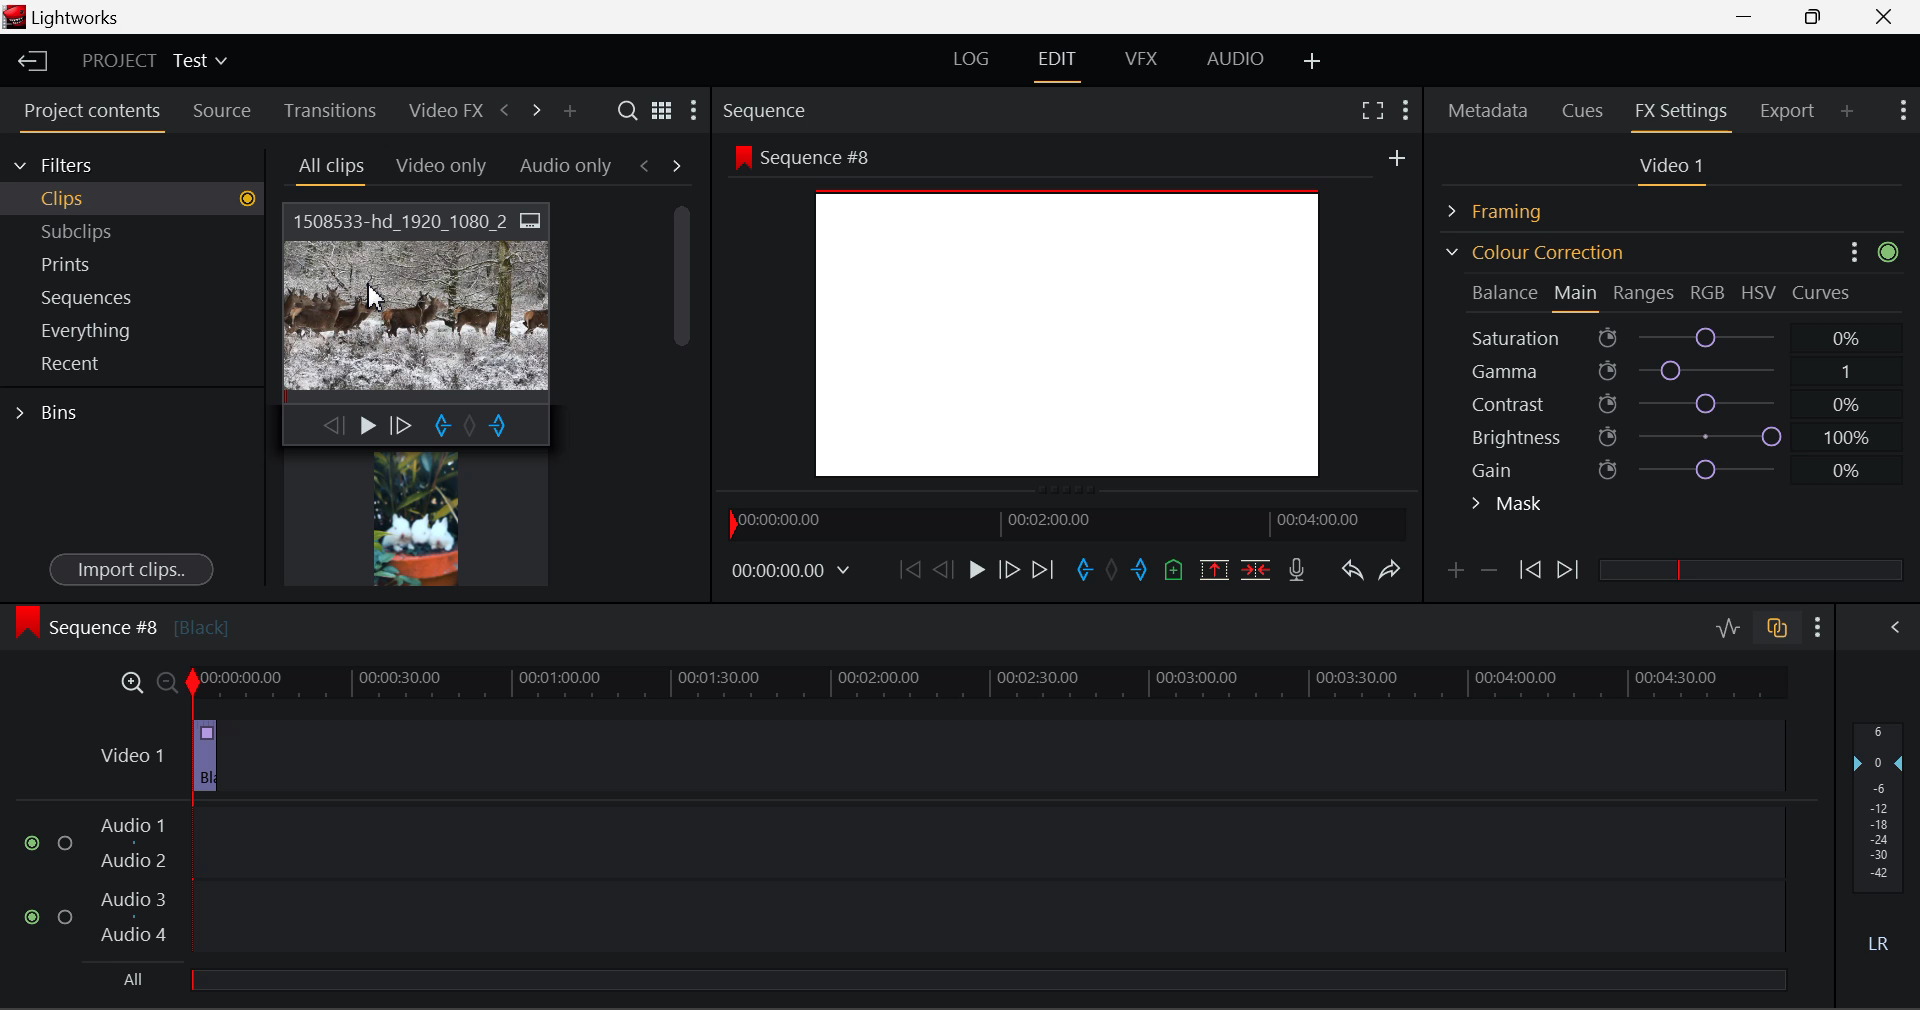 Image resolution: width=1920 pixels, height=1010 pixels. What do you see at coordinates (1585, 108) in the screenshot?
I see `Cues Panel` at bounding box center [1585, 108].